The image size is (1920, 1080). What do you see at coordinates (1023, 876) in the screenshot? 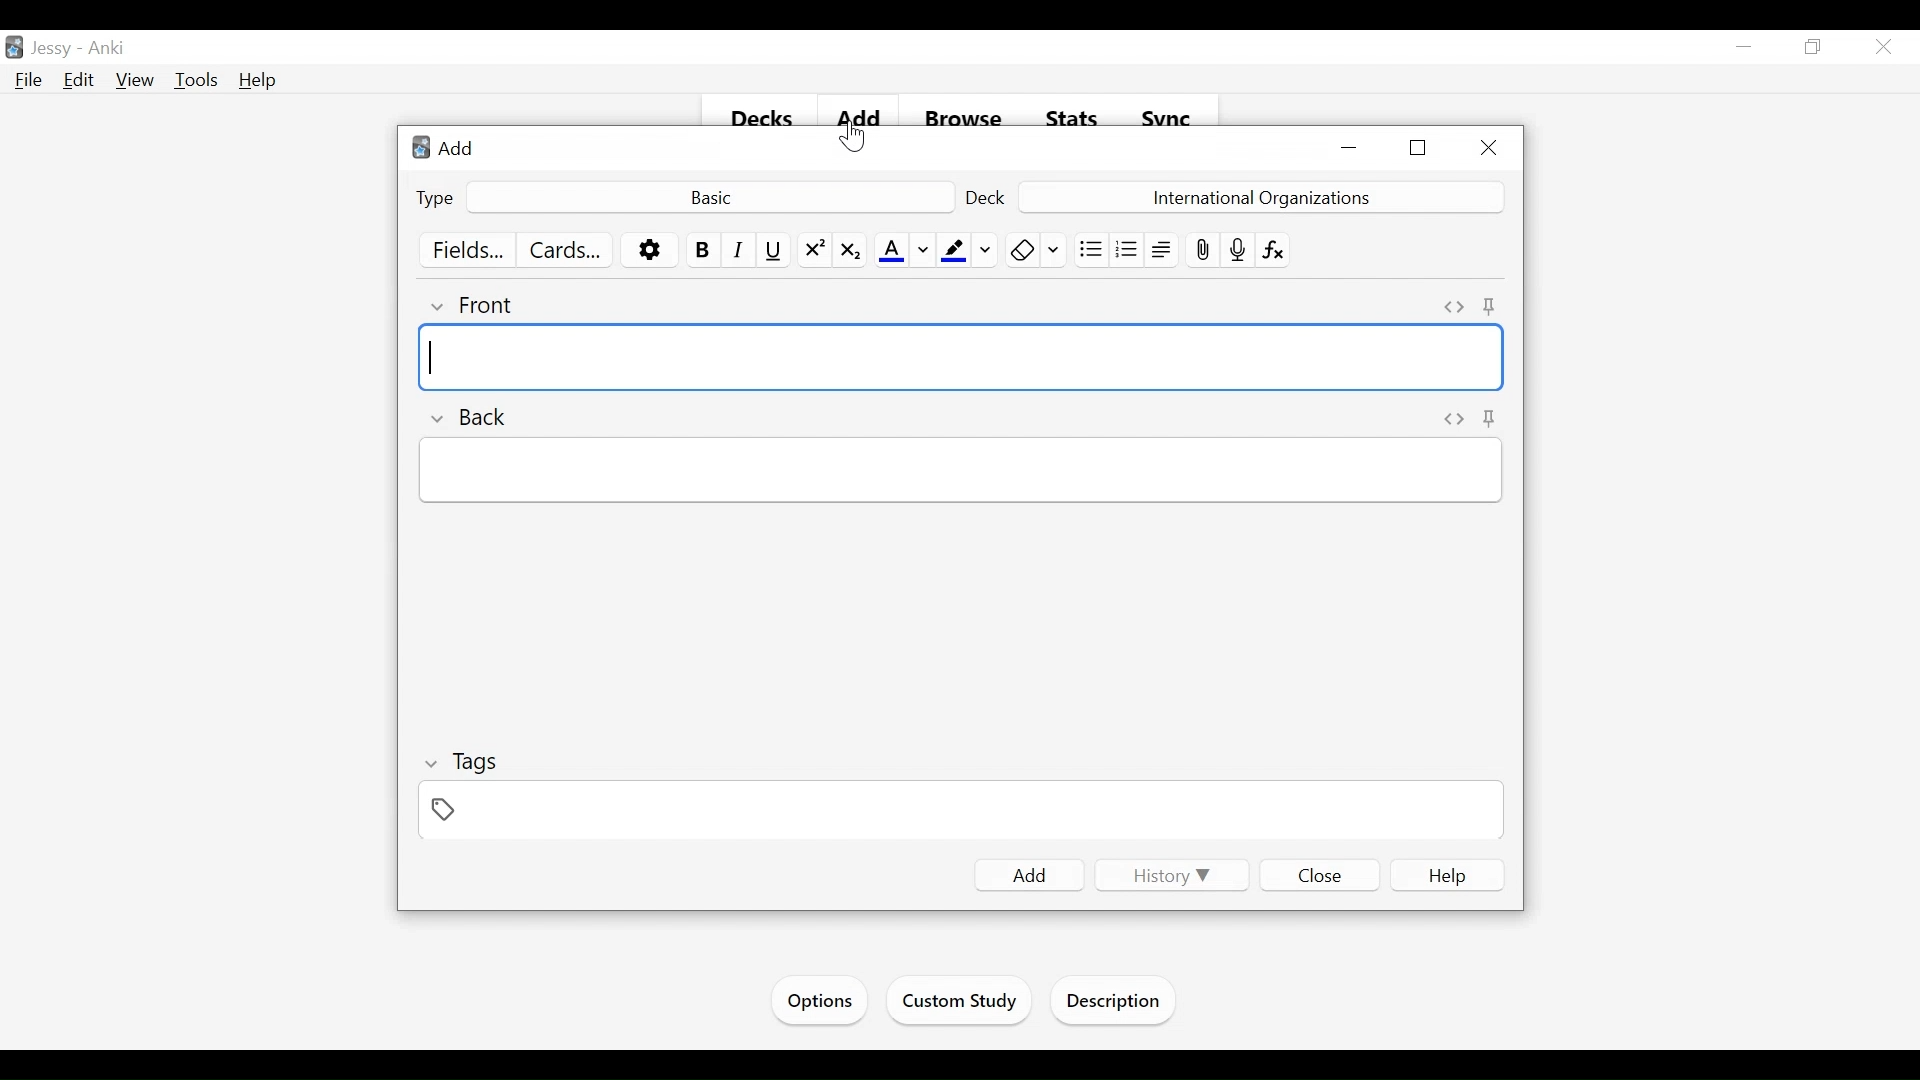
I see `Add` at bounding box center [1023, 876].